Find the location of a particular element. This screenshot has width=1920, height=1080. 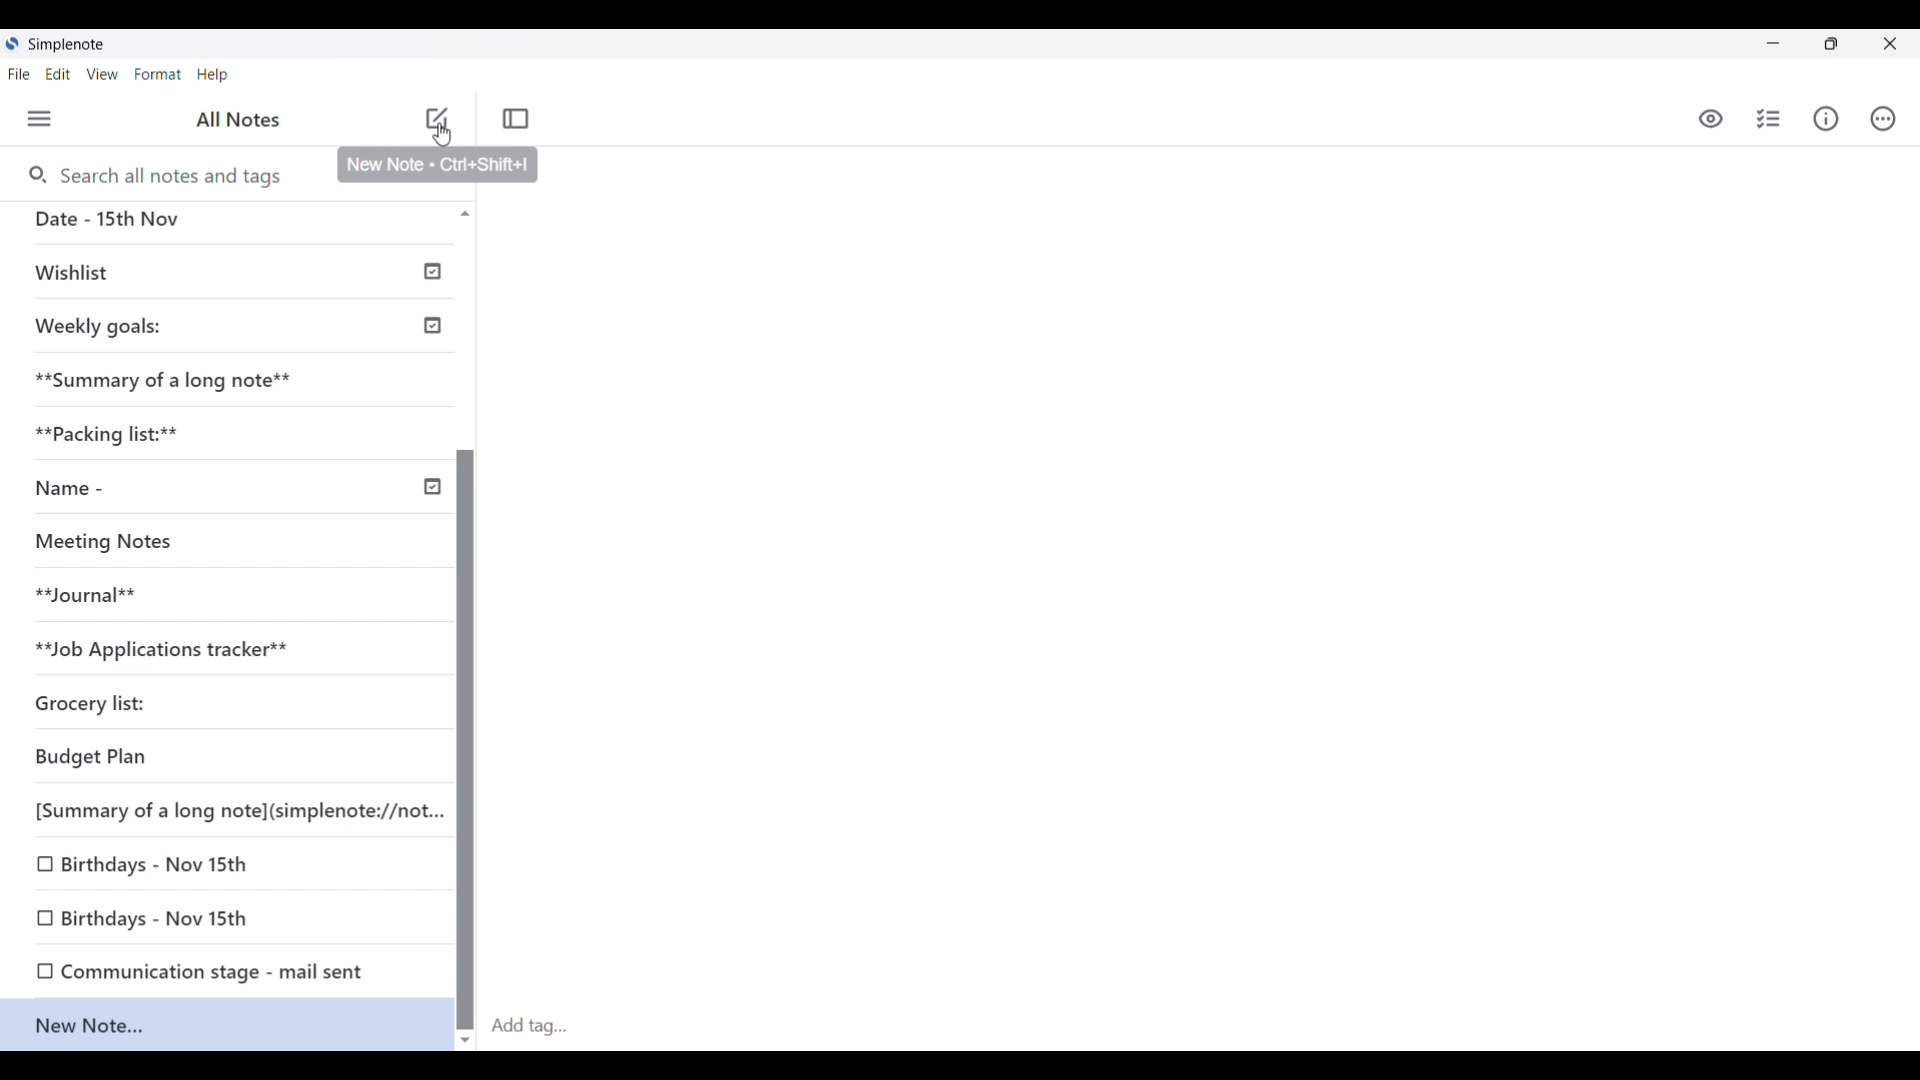

scroll down is located at coordinates (459, 1039).